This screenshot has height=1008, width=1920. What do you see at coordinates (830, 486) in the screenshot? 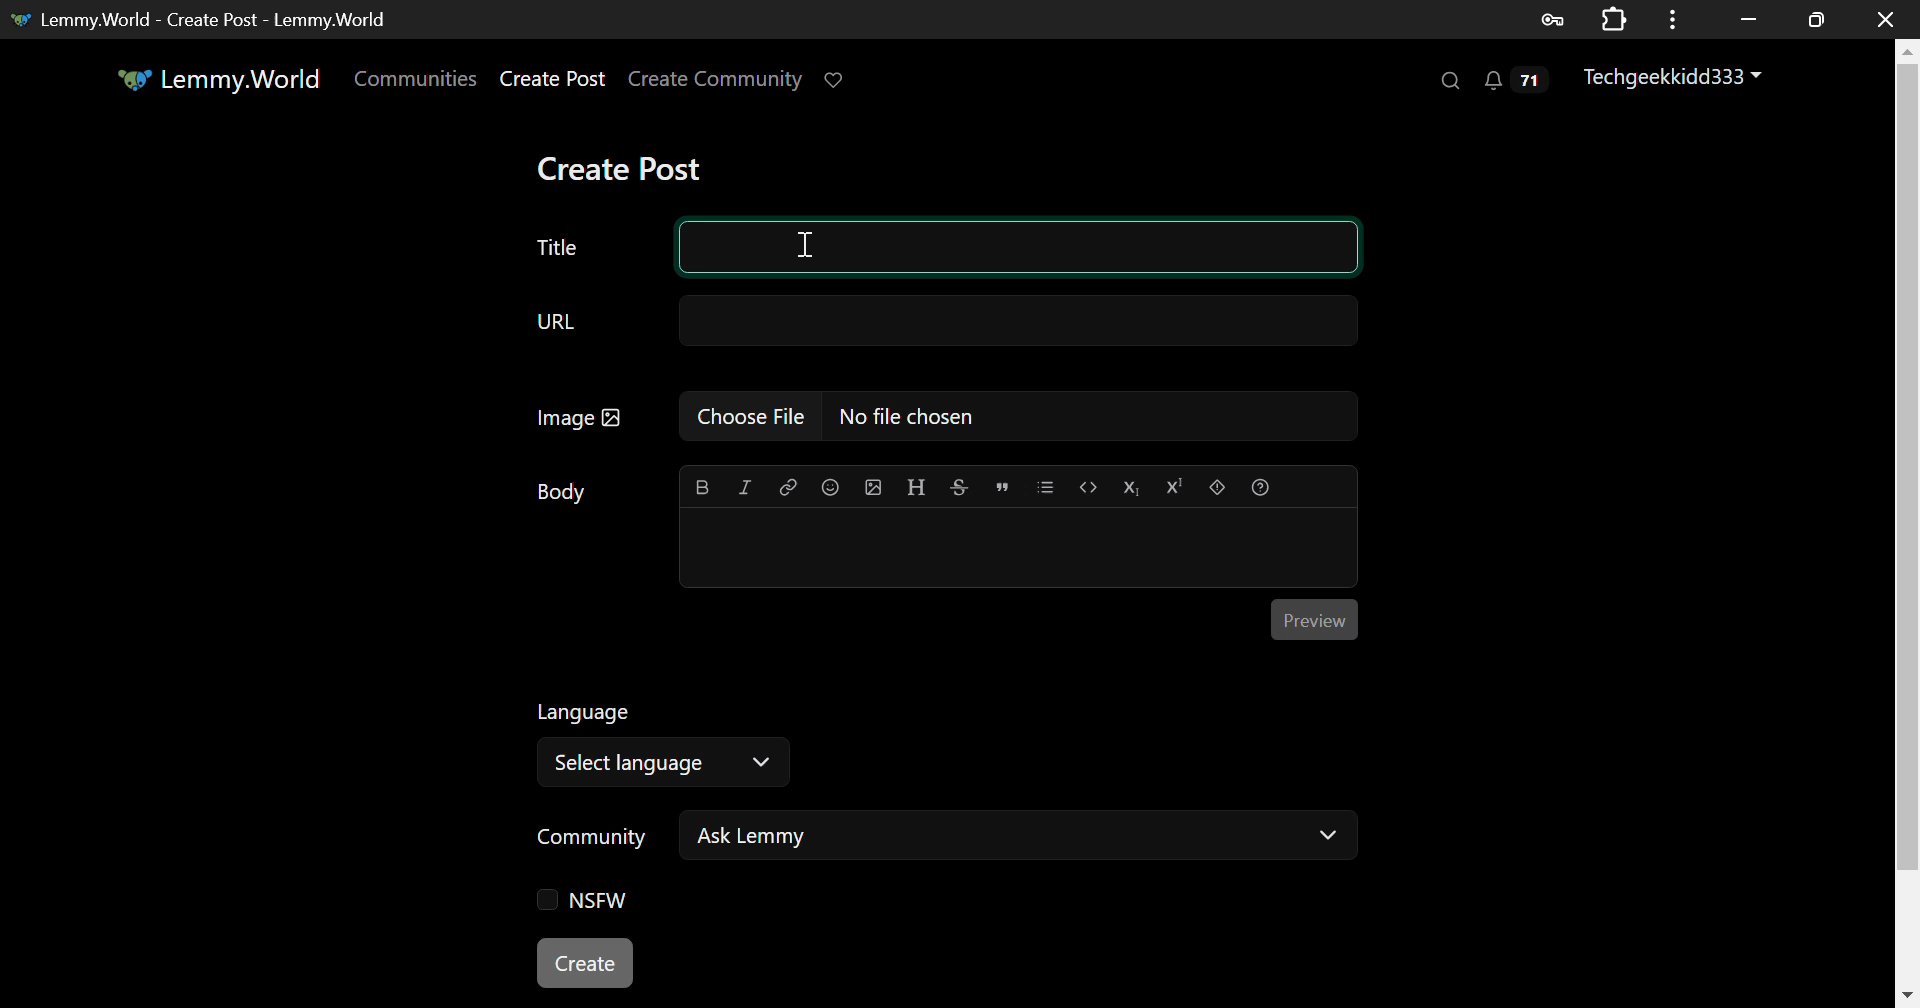
I see `Emoji` at bounding box center [830, 486].